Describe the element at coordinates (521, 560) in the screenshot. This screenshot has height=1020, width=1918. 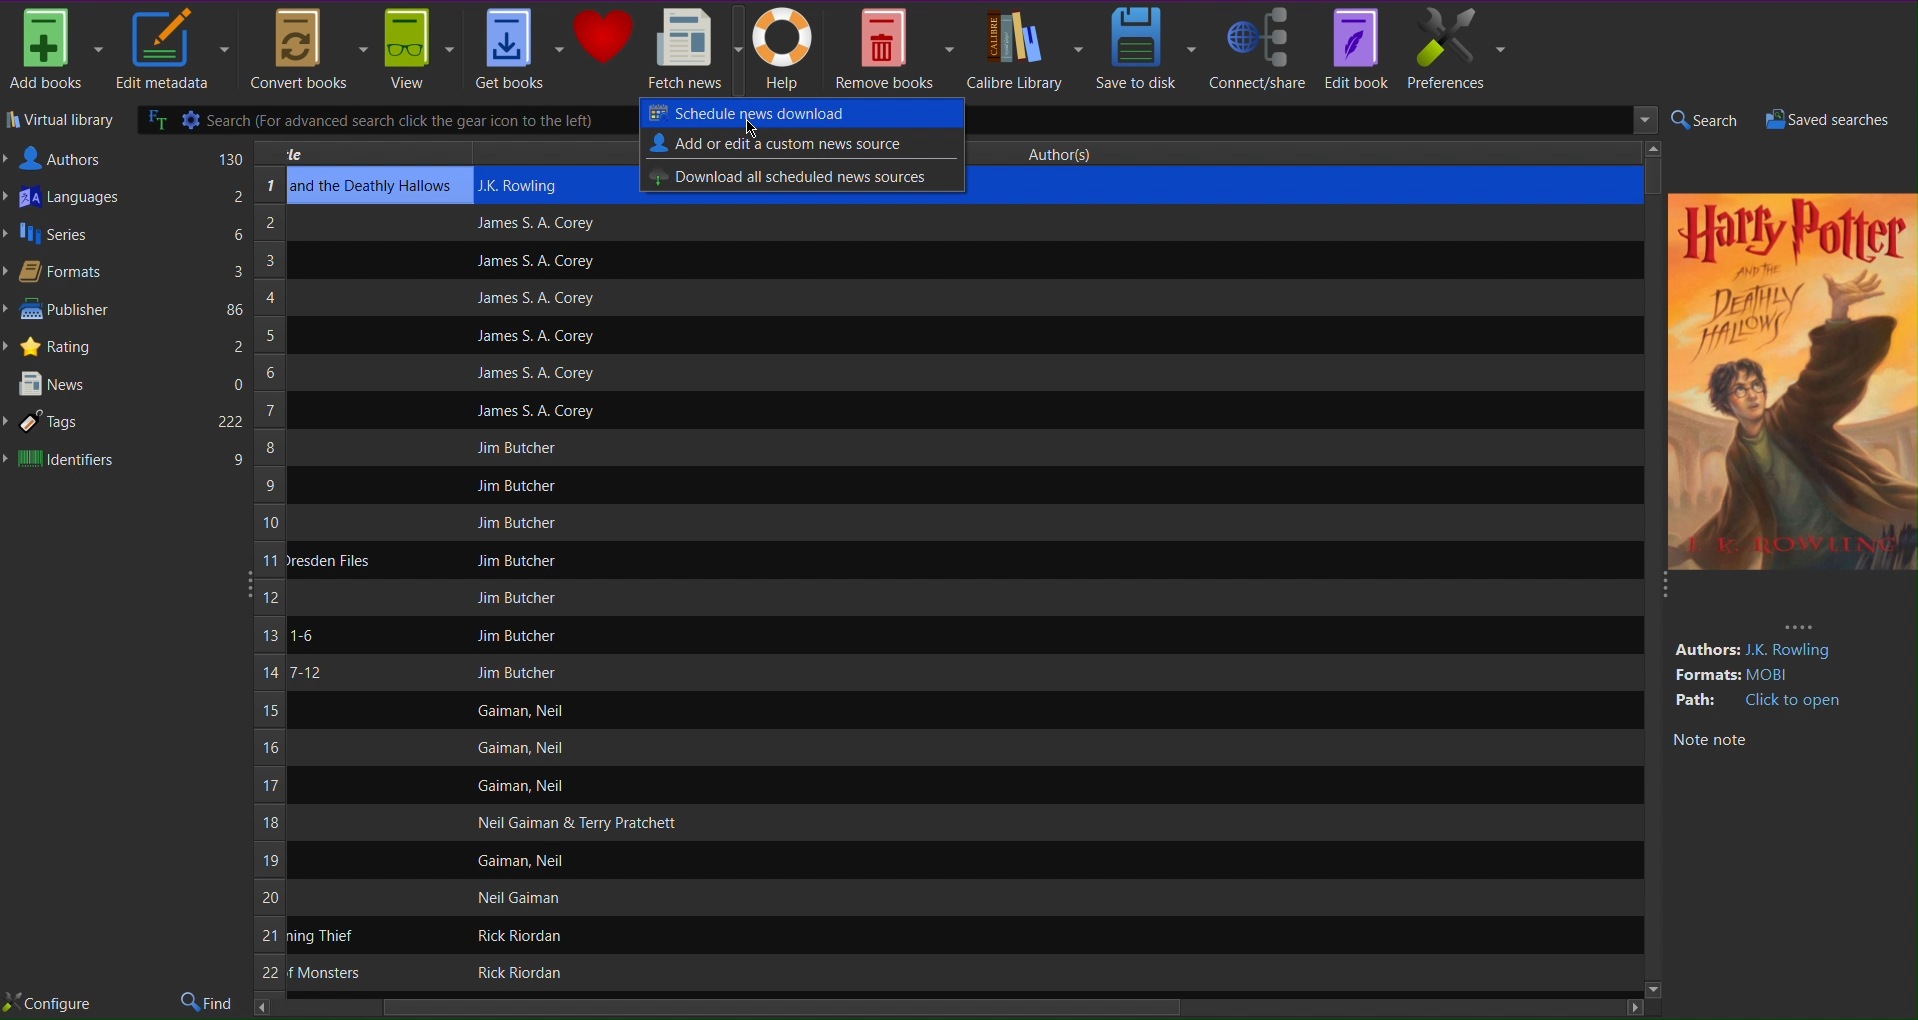
I see `Jim Butcher` at that location.